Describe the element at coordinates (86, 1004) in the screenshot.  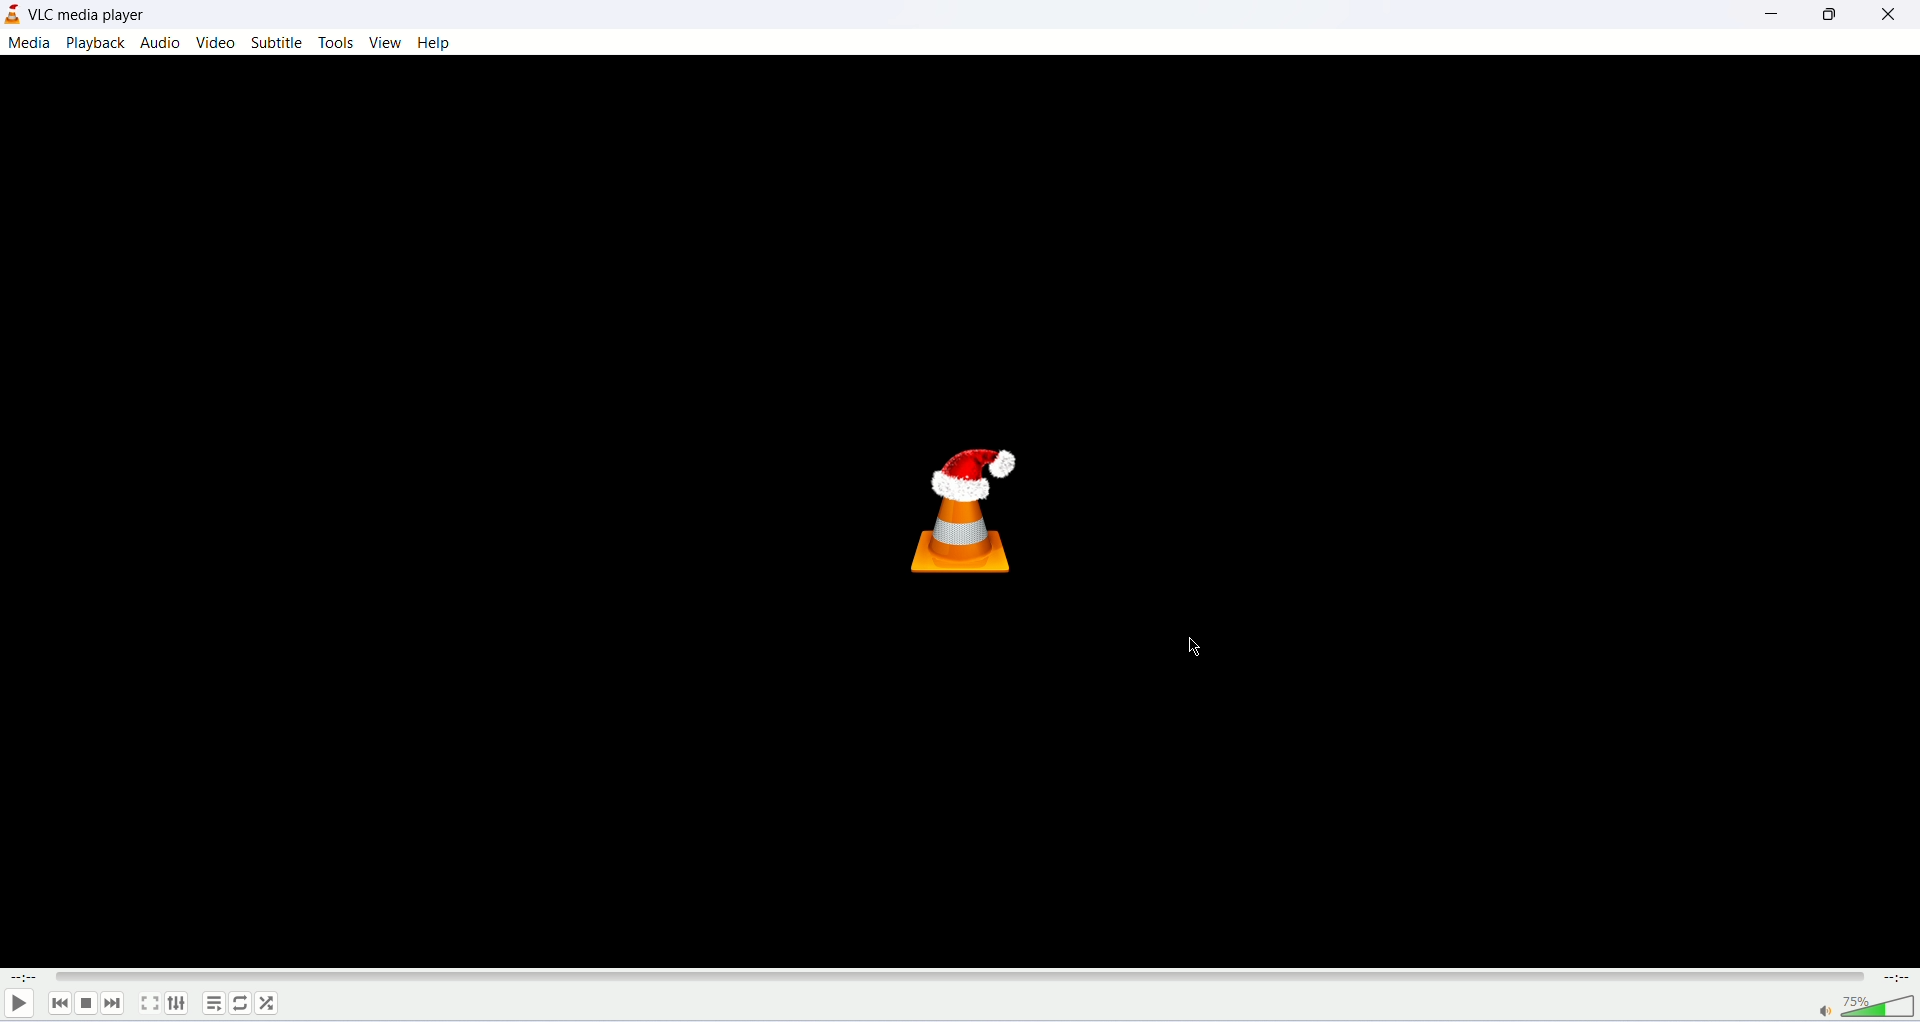
I see `stop` at that location.